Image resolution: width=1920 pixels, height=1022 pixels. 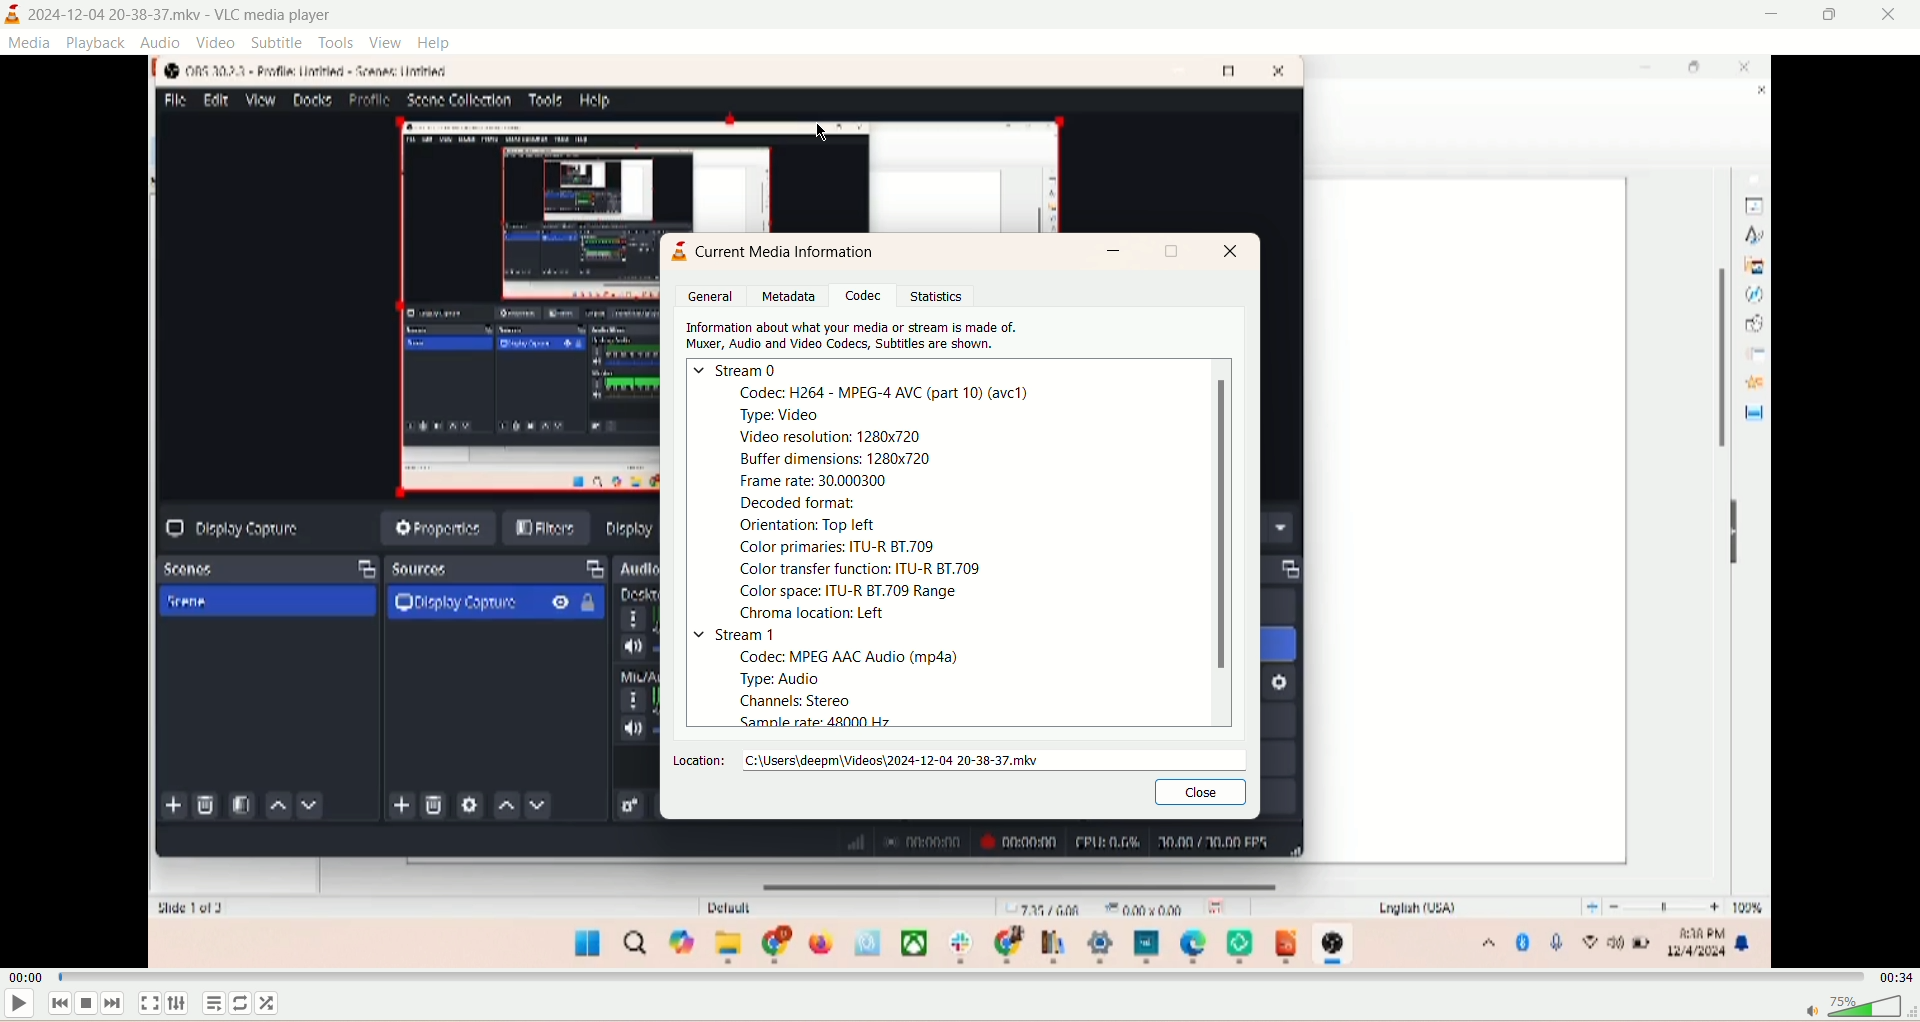 I want to click on tools, so click(x=339, y=42).